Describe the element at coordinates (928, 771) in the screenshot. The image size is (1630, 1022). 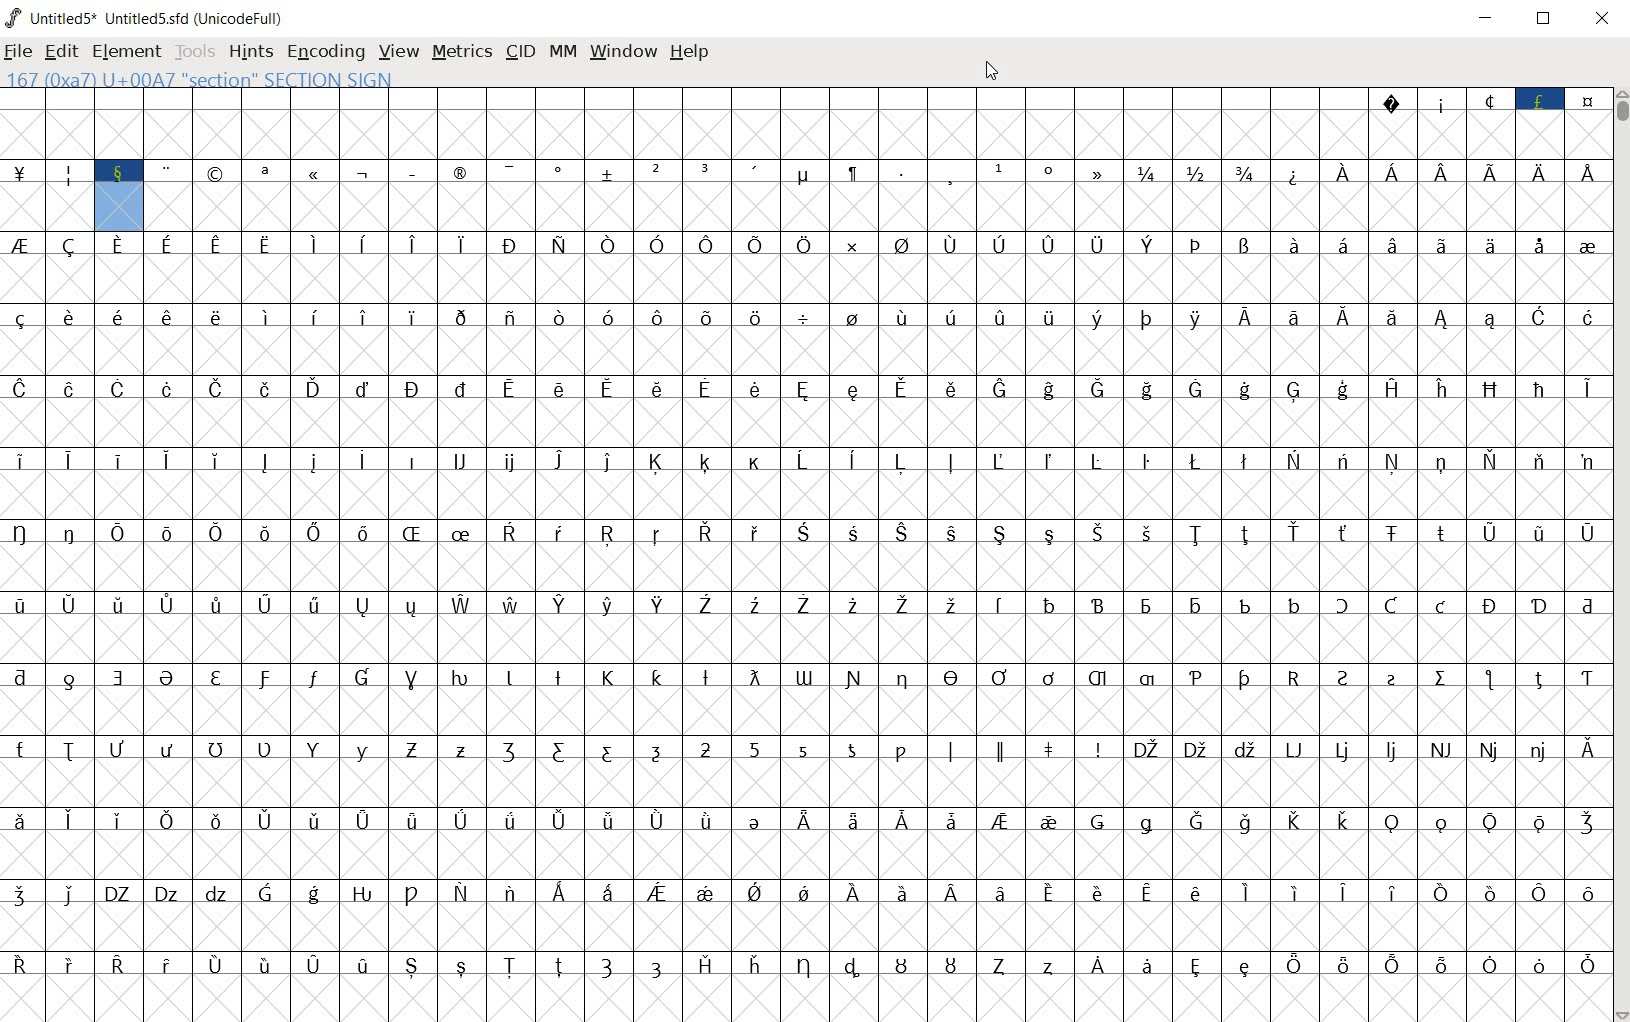
I see `special alphabets` at that location.